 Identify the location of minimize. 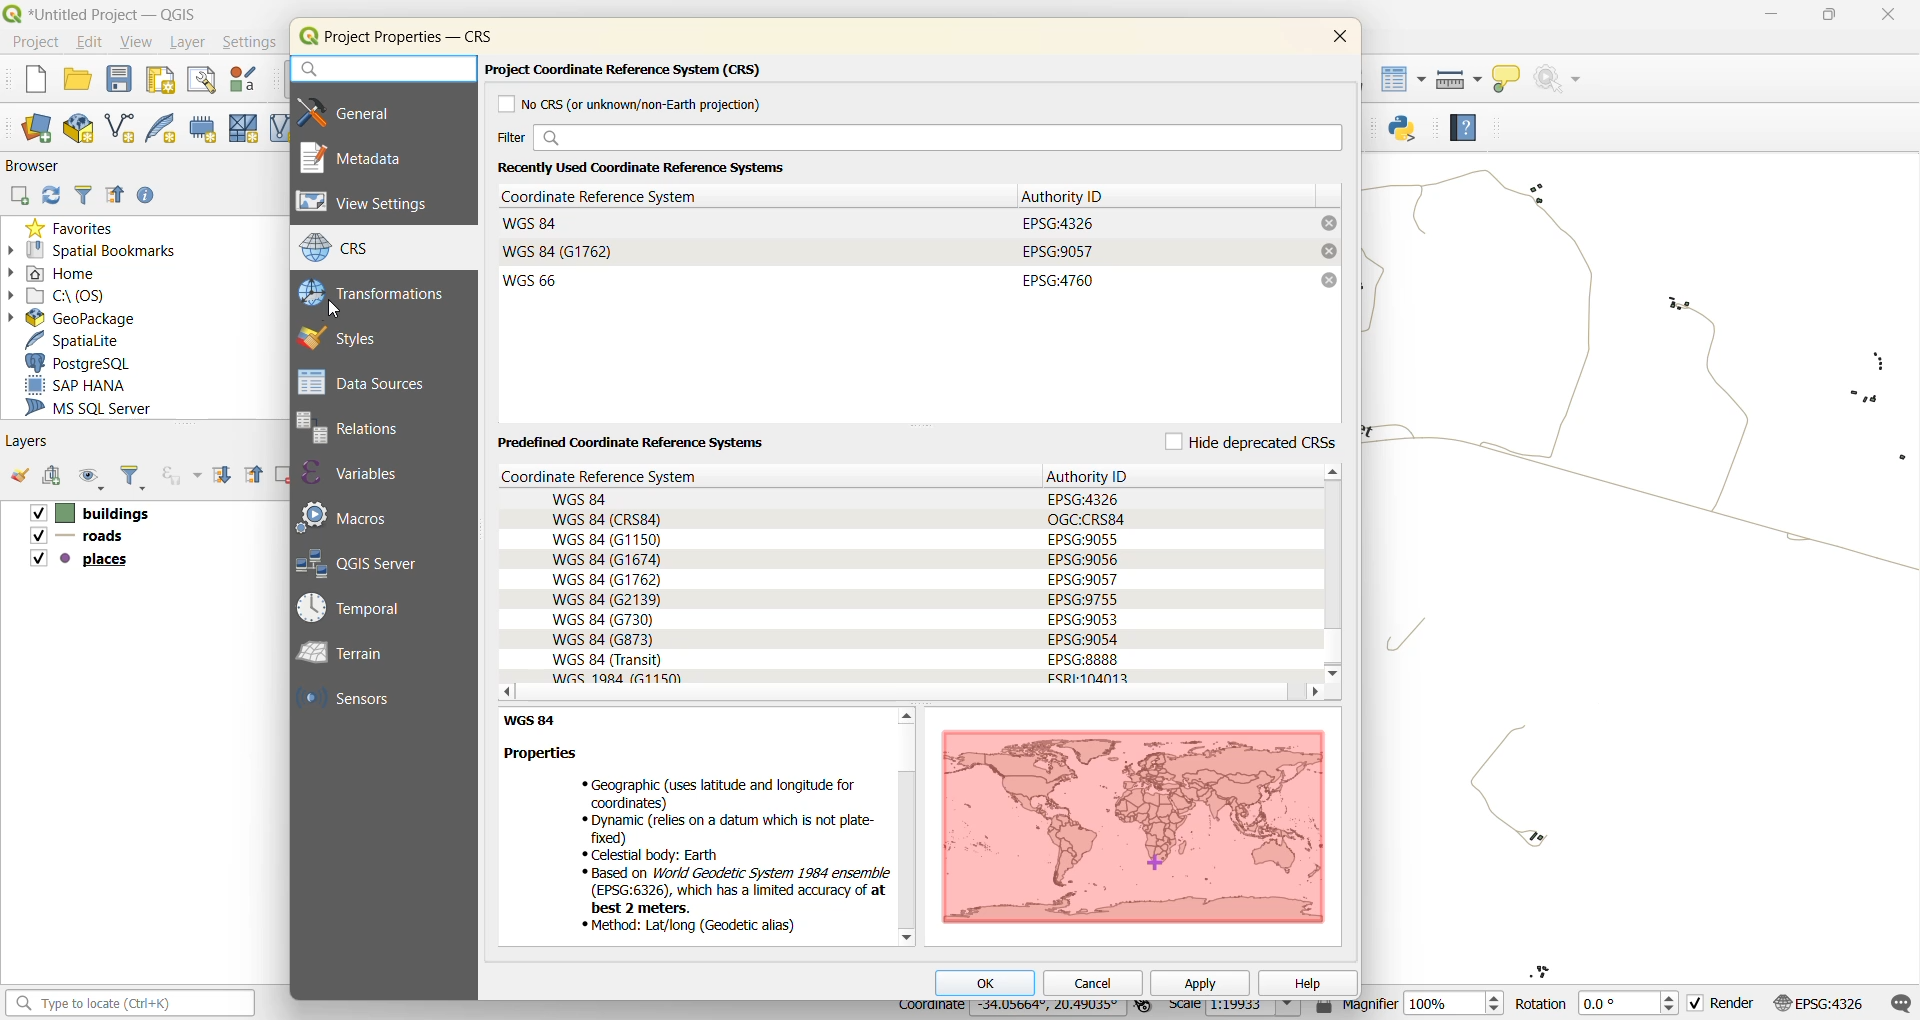
(1768, 17).